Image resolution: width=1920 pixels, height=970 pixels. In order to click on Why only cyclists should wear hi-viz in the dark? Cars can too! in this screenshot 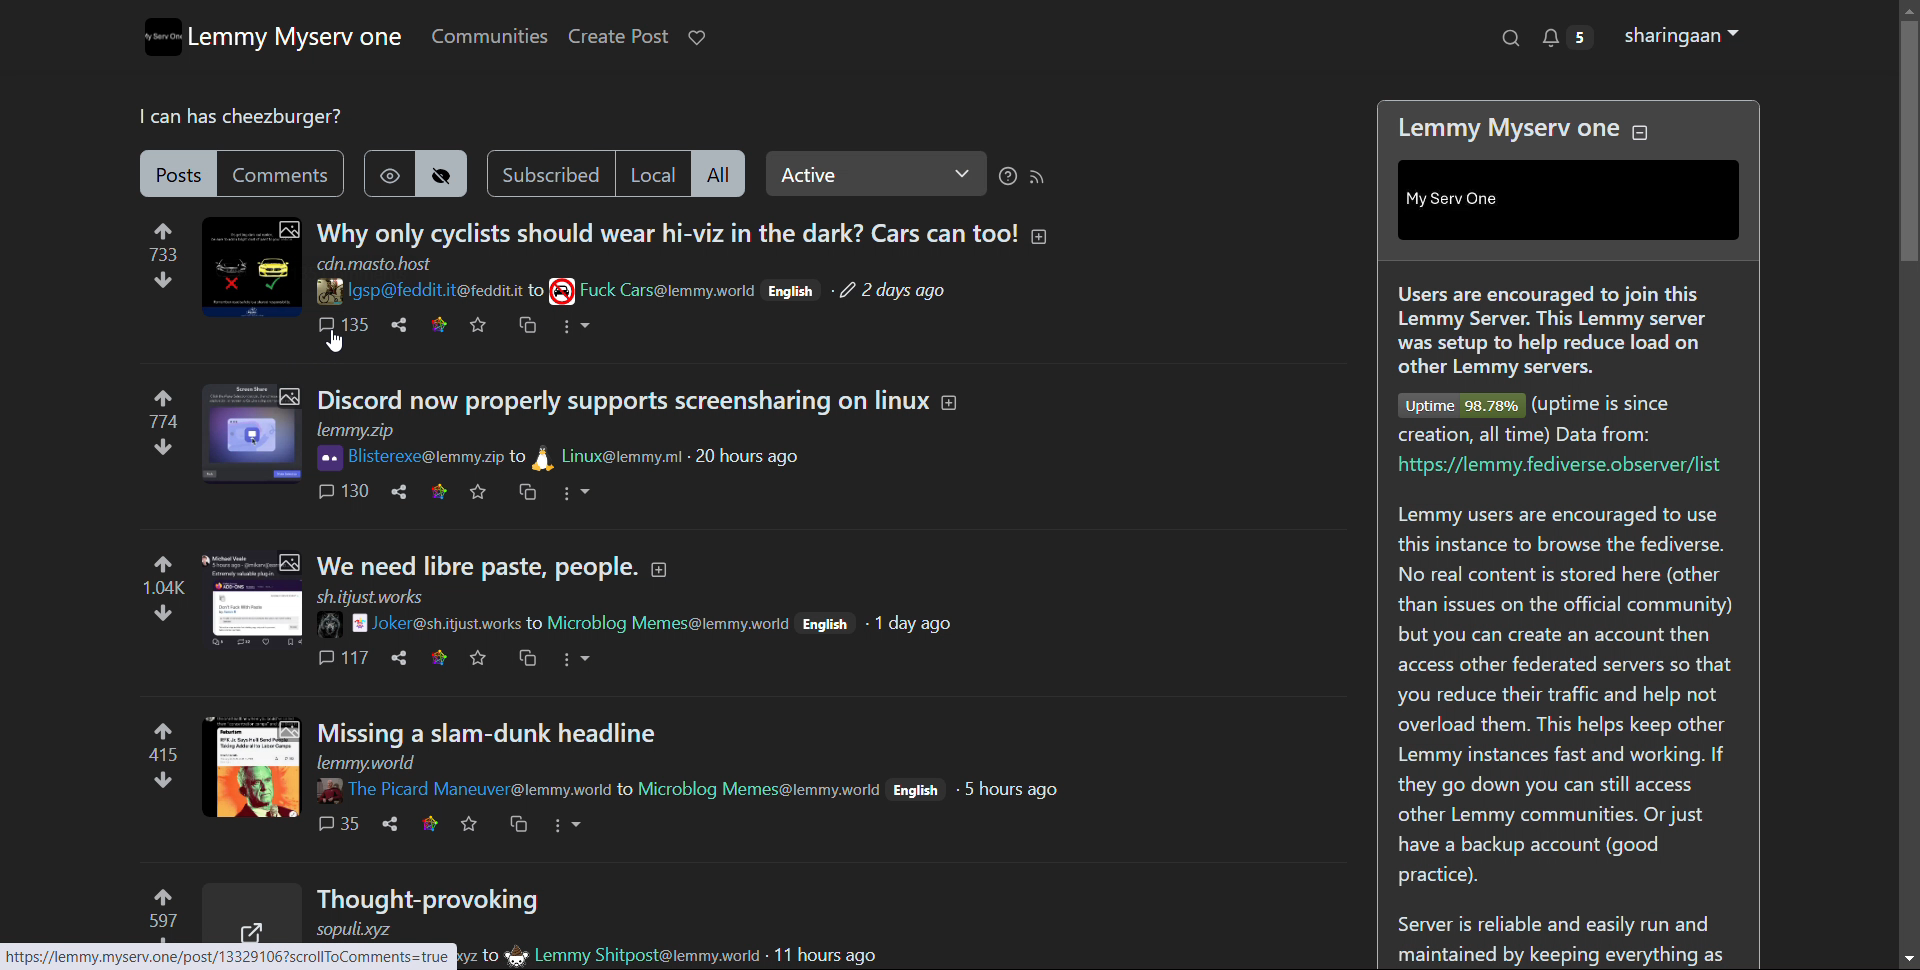, I will do `click(666, 230)`.